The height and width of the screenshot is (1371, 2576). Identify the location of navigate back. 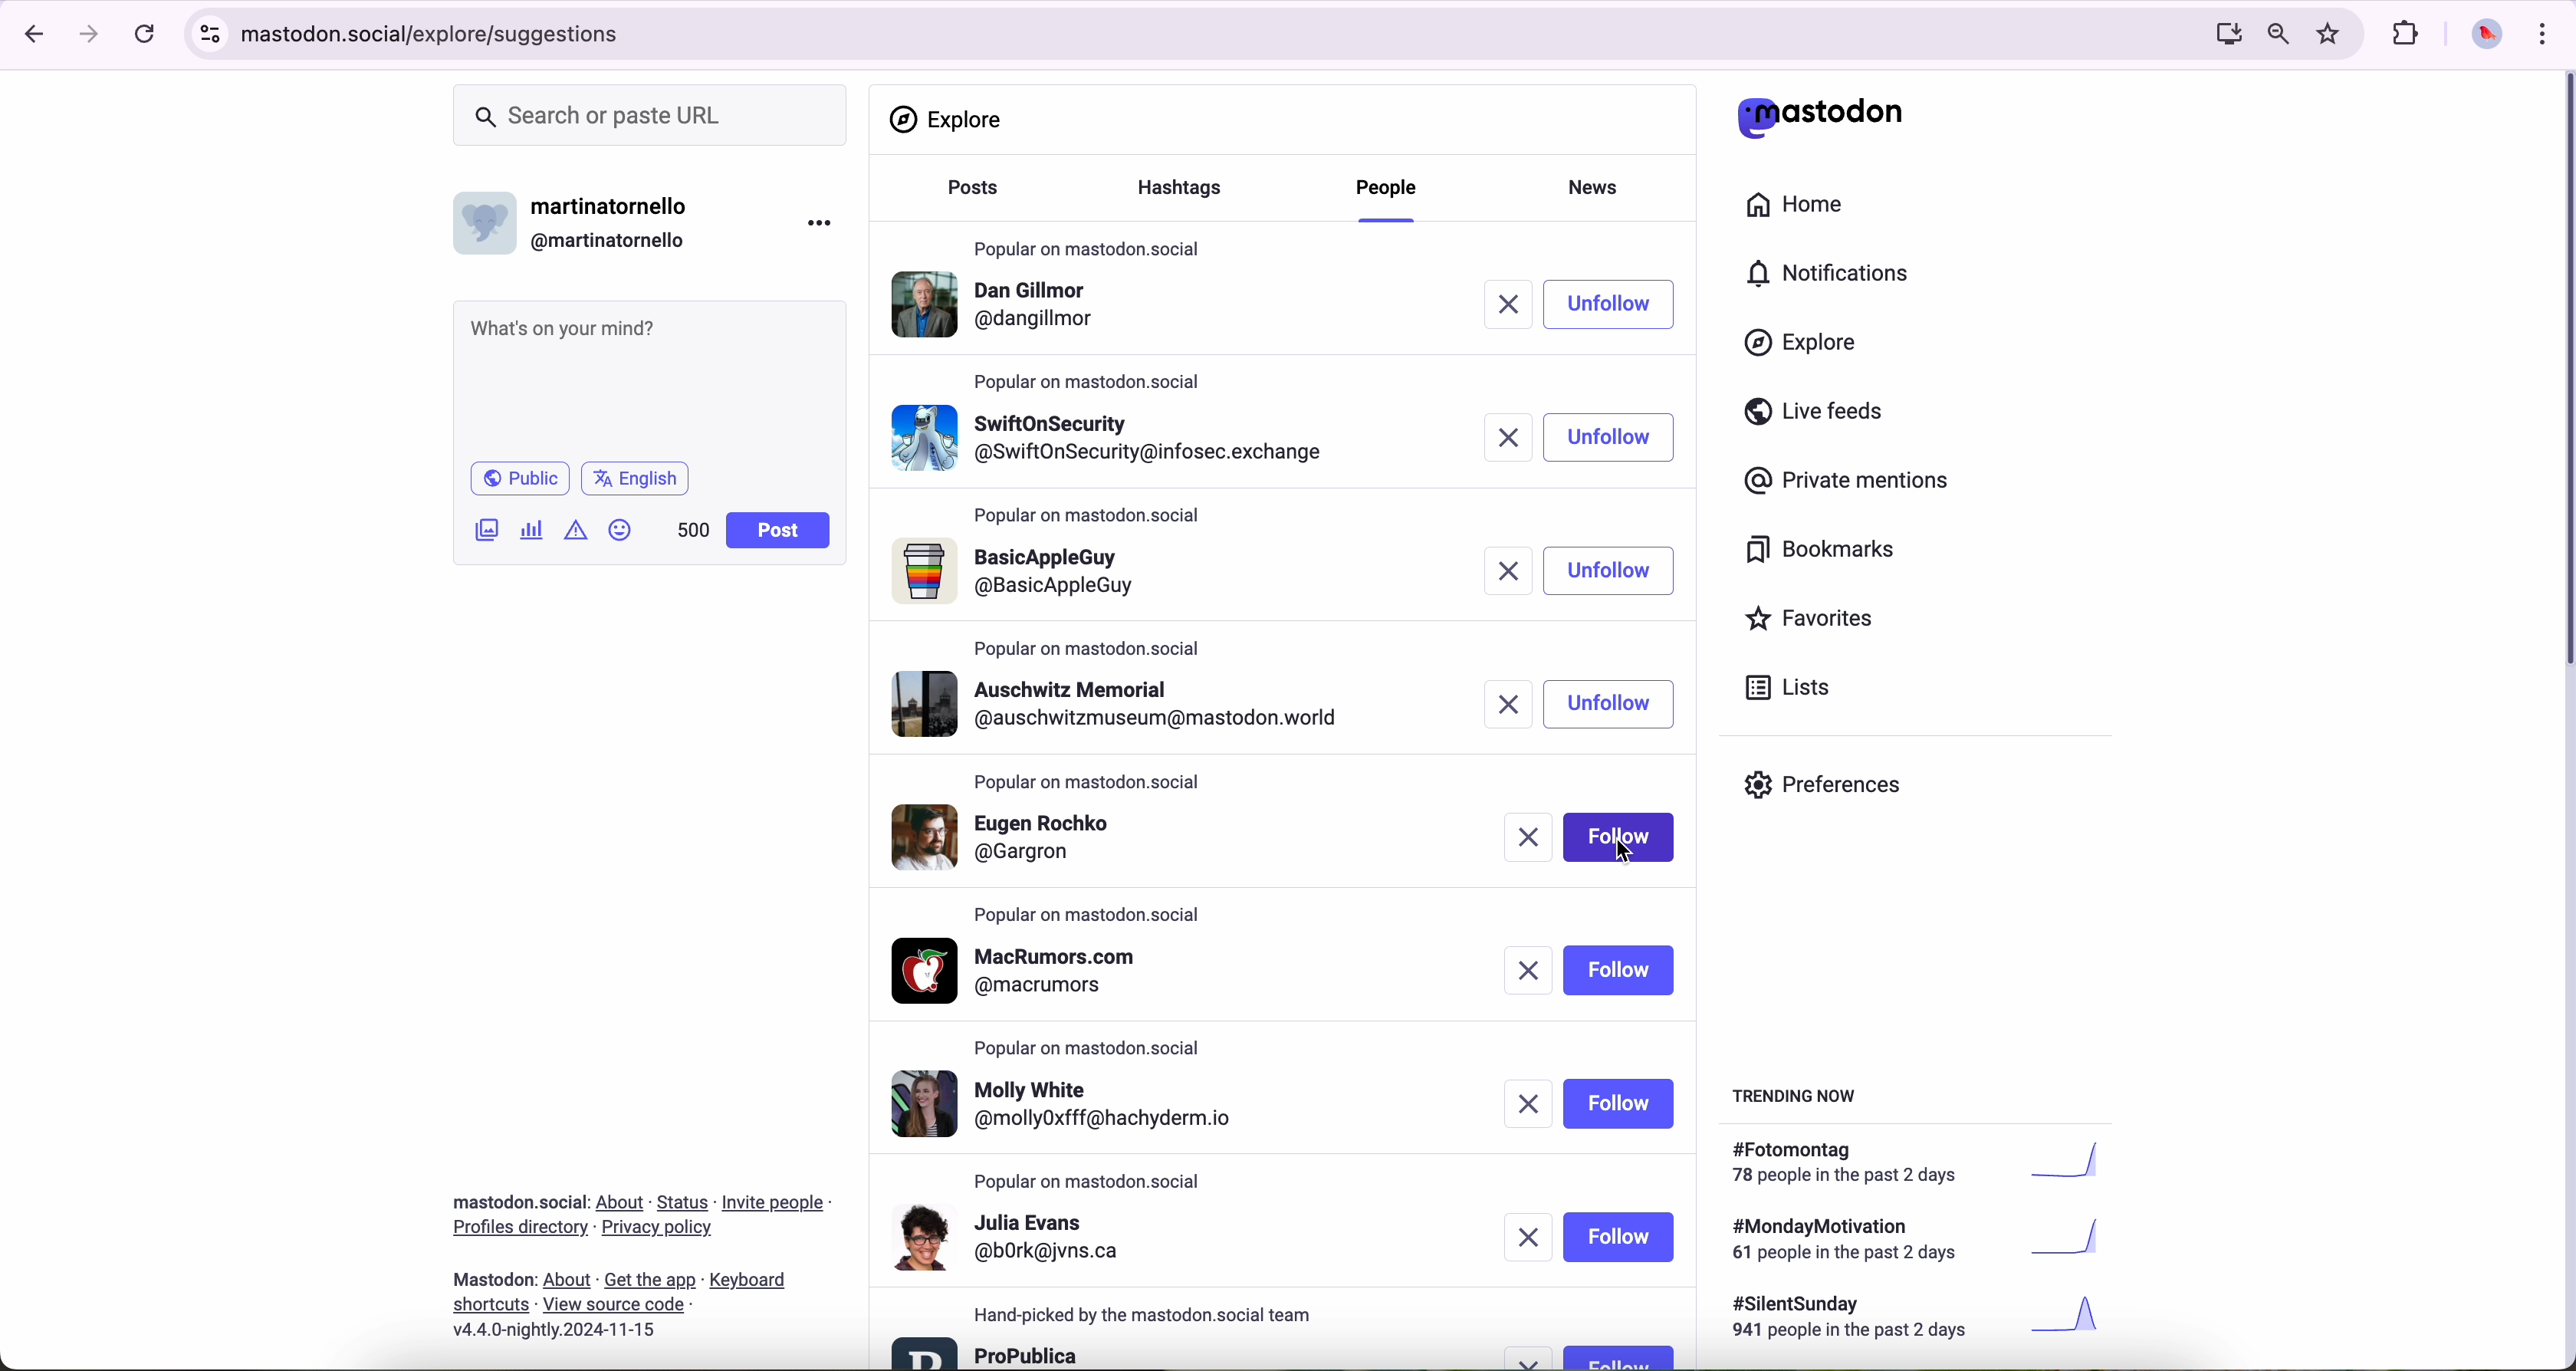
(27, 33).